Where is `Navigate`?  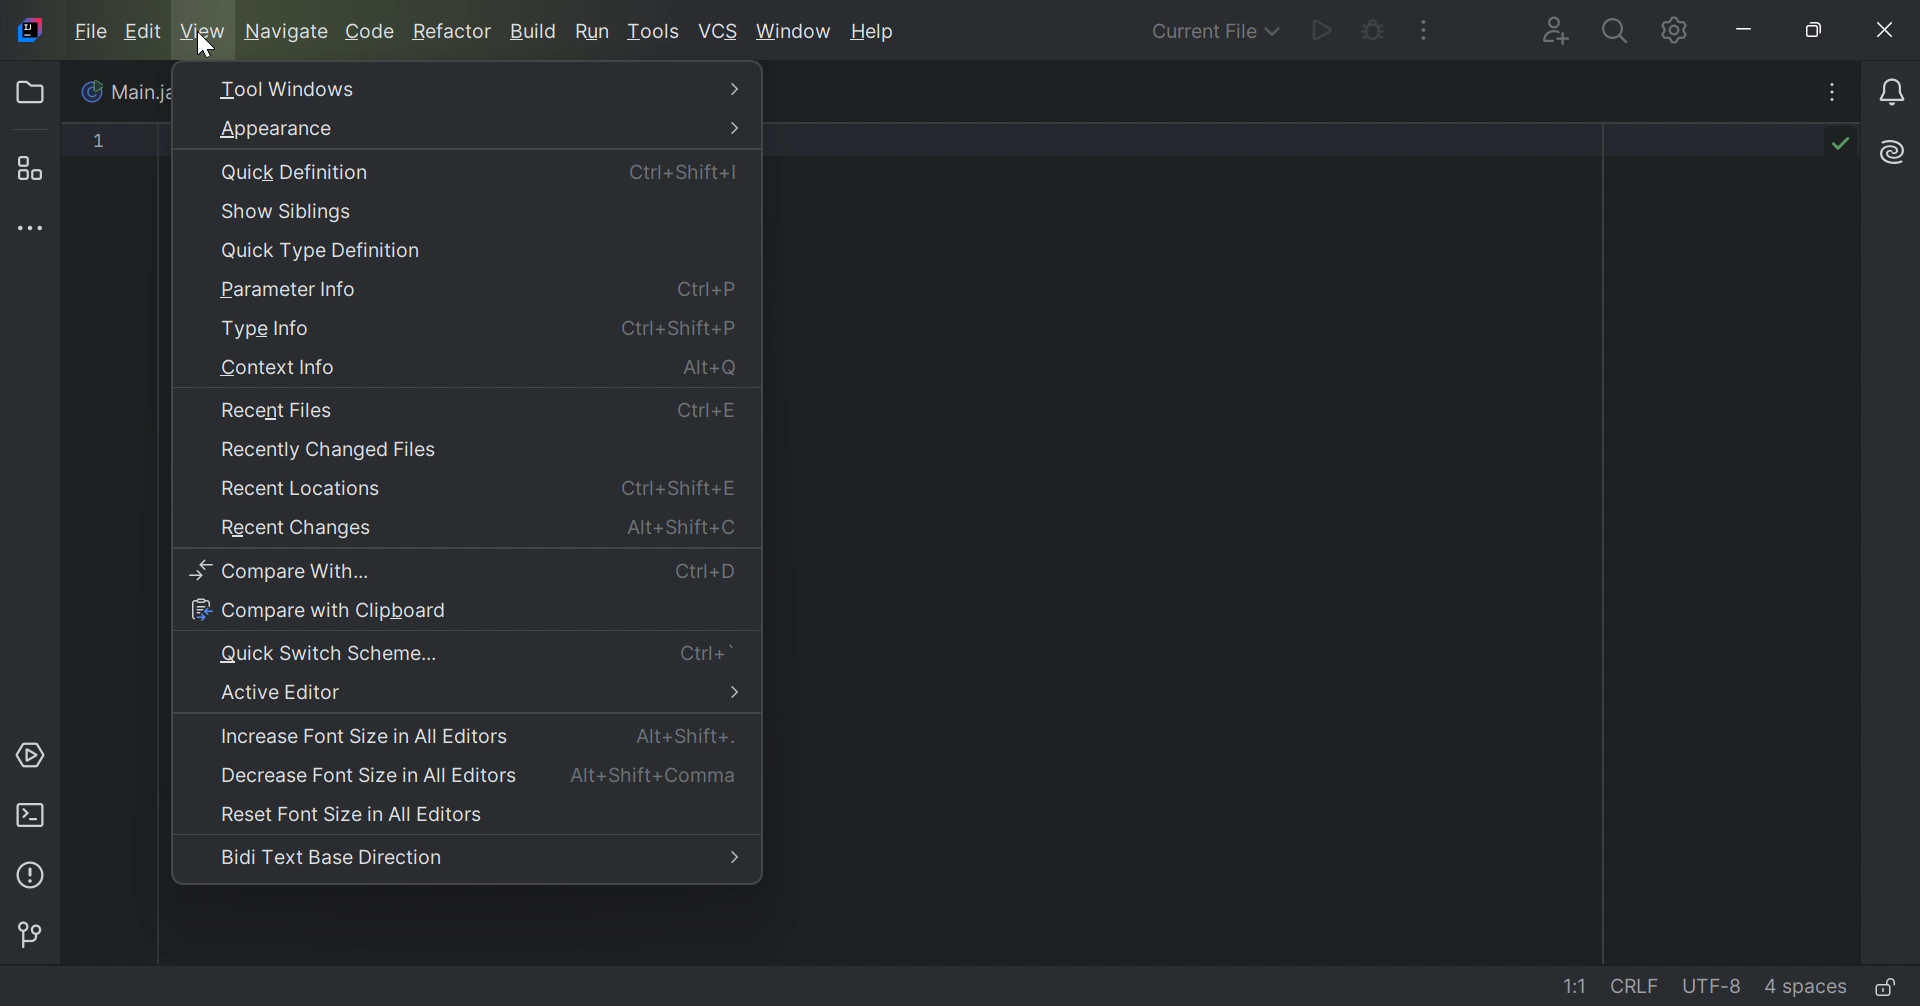
Navigate is located at coordinates (287, 31).